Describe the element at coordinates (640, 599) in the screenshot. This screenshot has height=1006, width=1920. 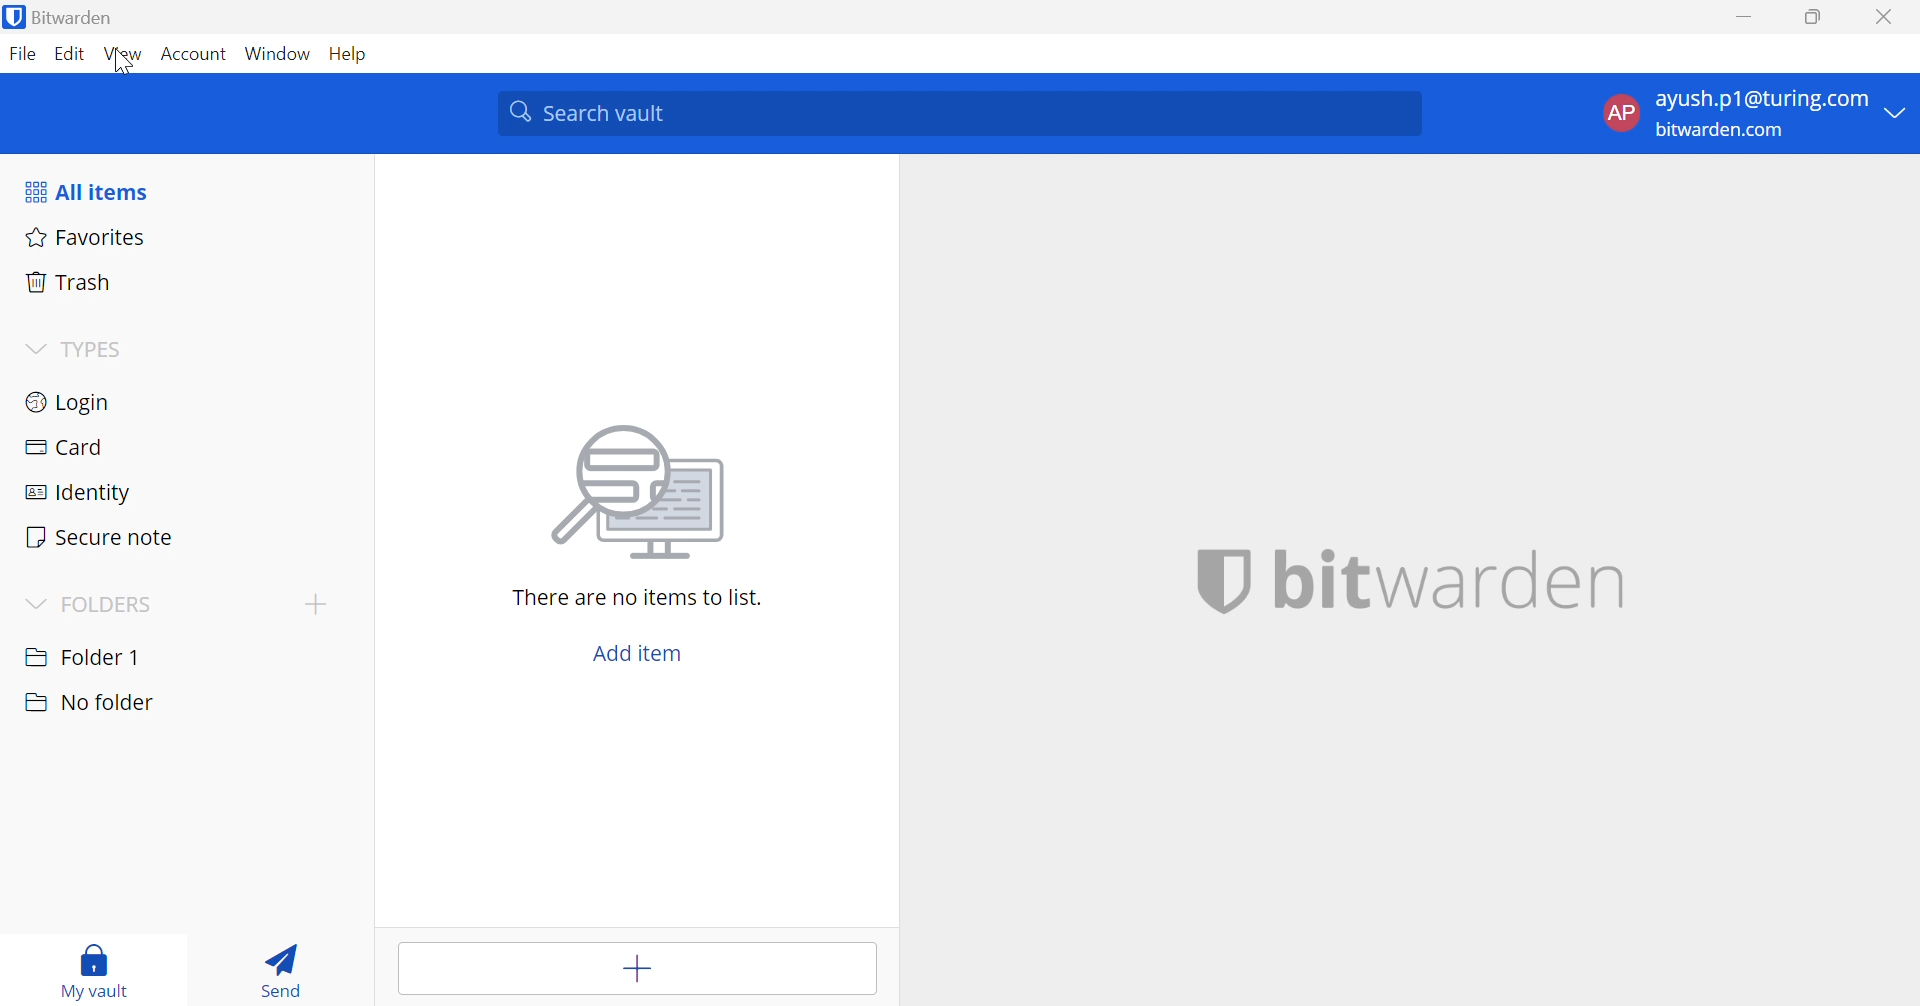
I see `There are no items to list.` at that location.